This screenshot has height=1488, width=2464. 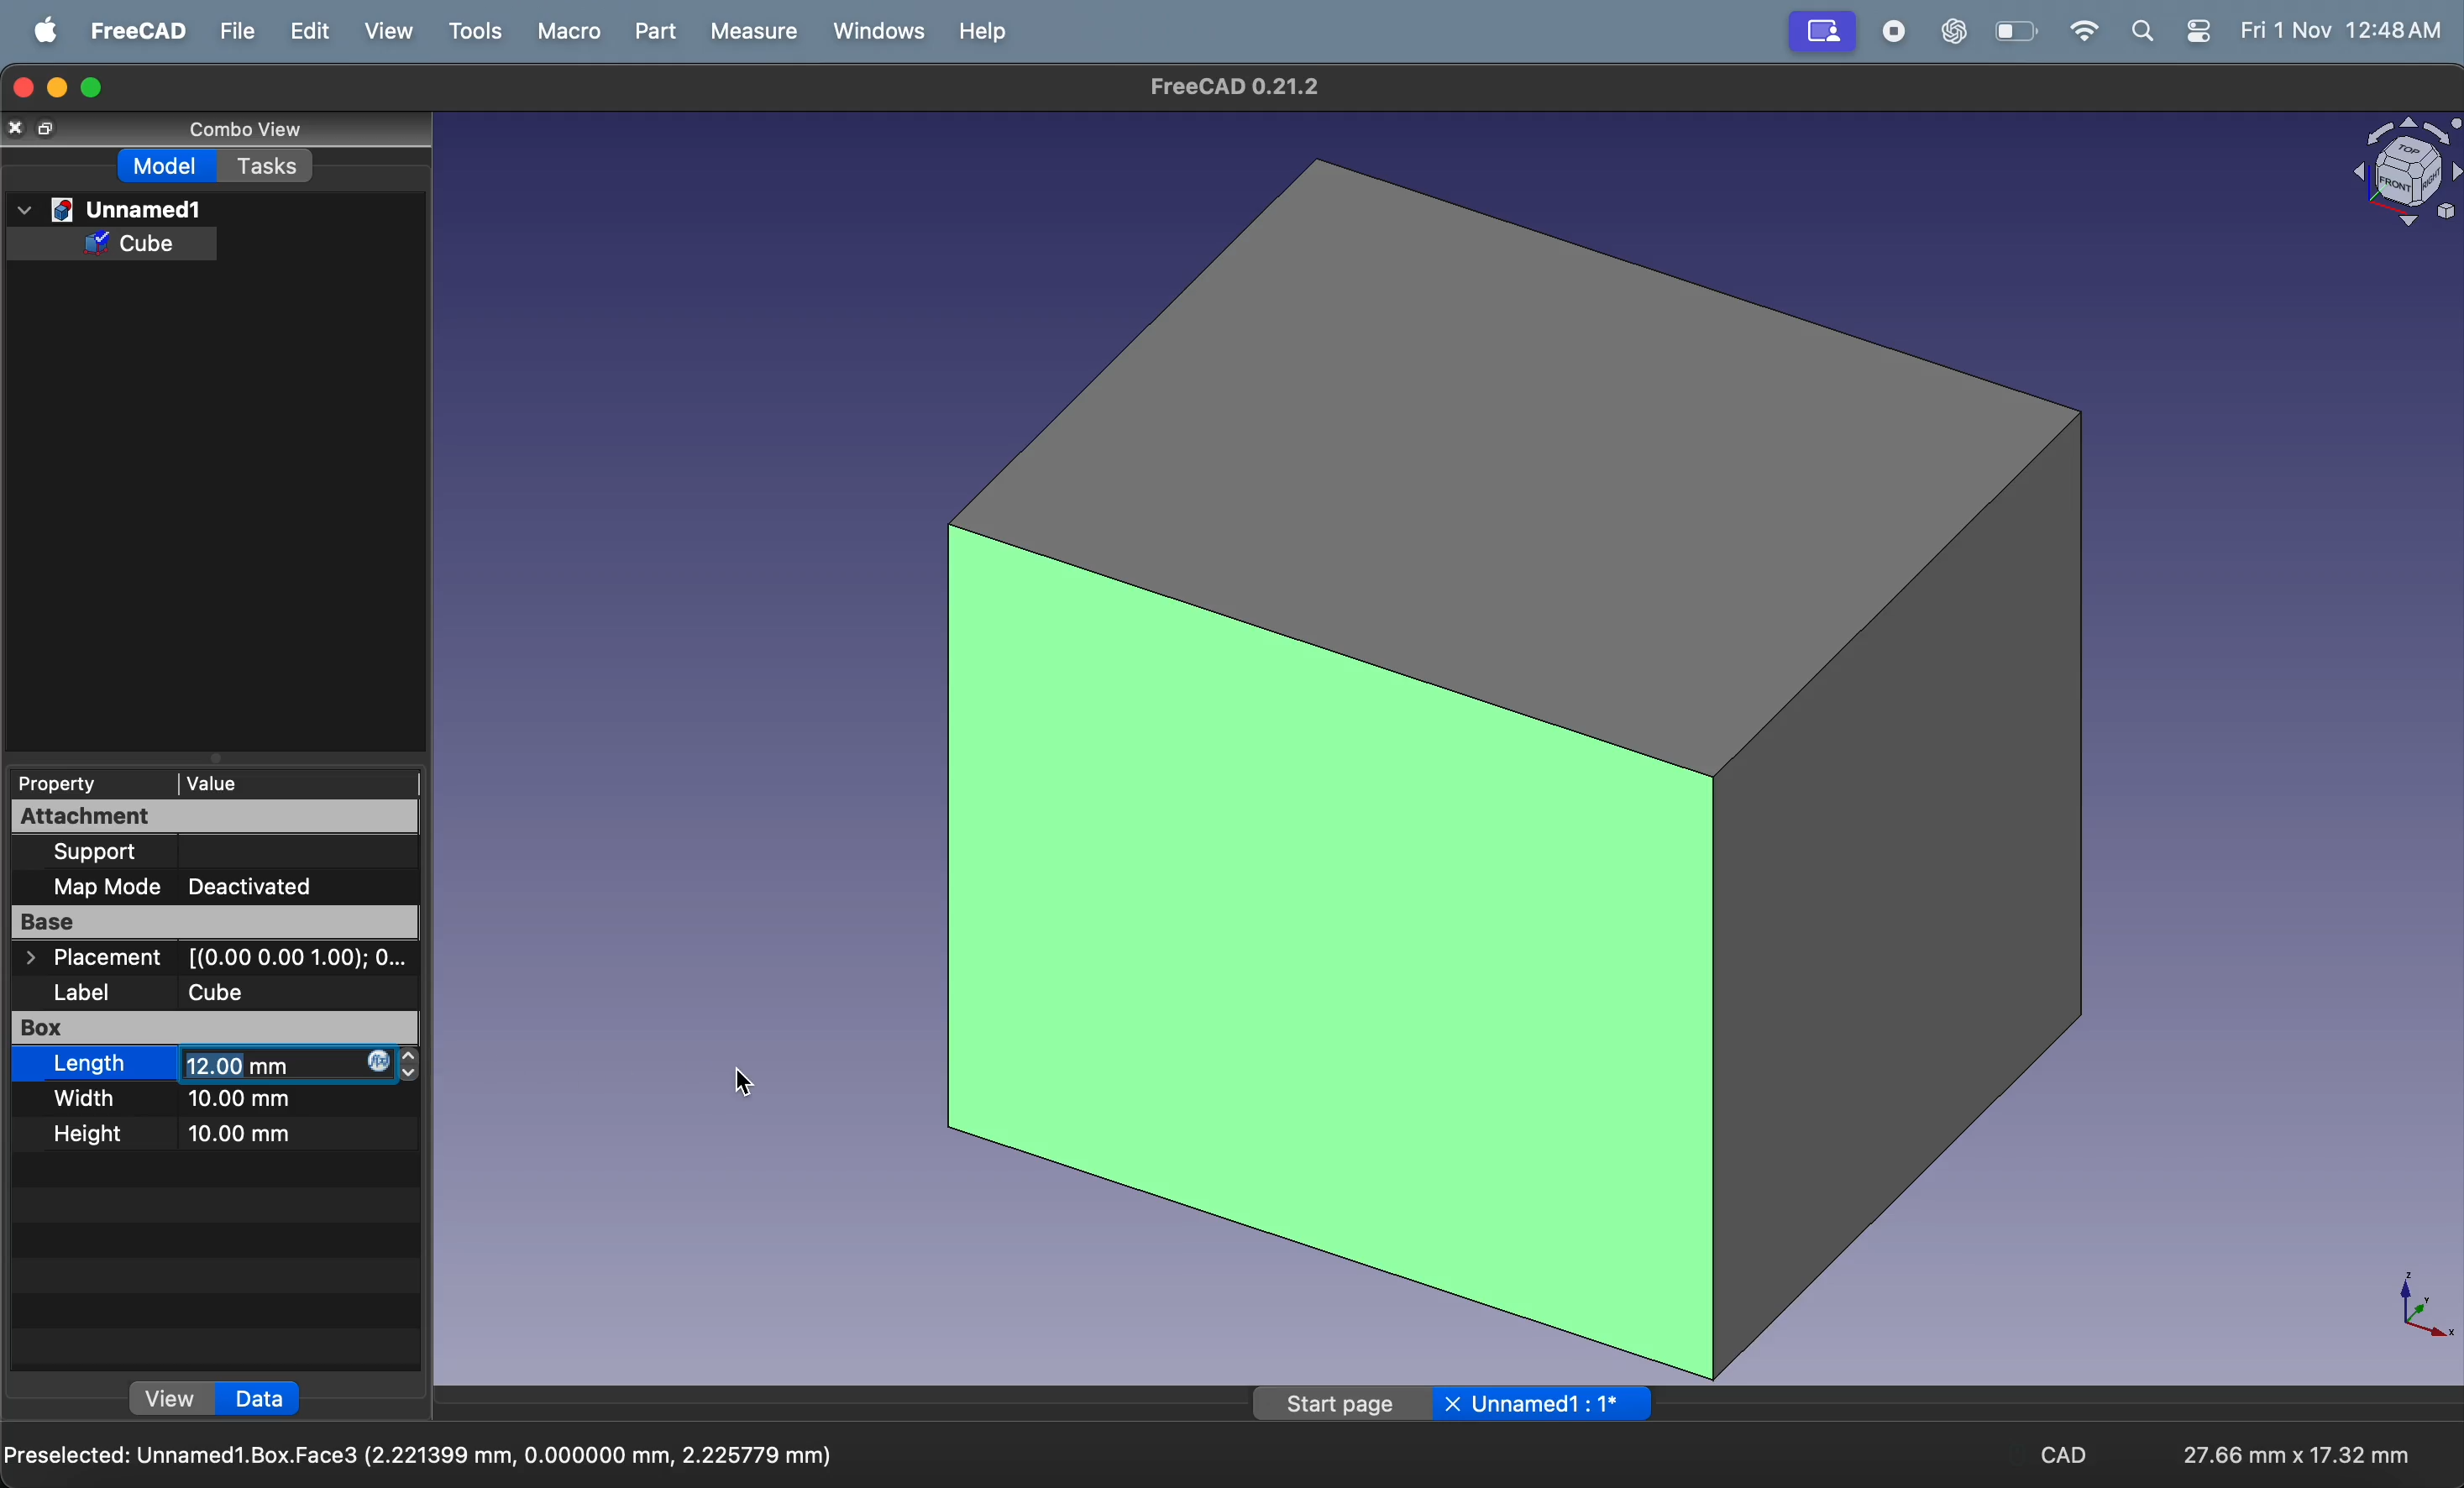 What do you see at coordinates (415, 1066) in the screenshot?
I see `increase or decrease` at bounding box center [415, 1066].